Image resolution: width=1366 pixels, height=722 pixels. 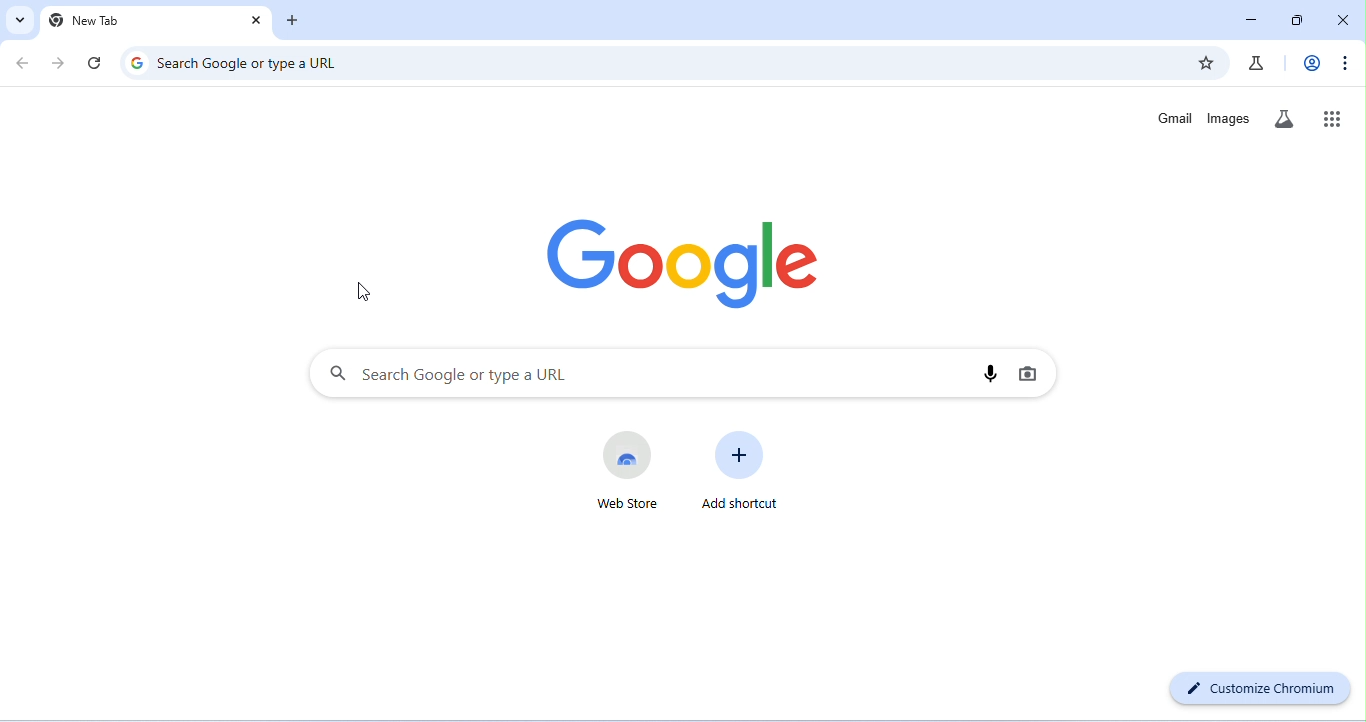 What do you see at coordinates (1255, 63) in the screenshot?
I see `chrome labs` at bounding box center [1255, 63].